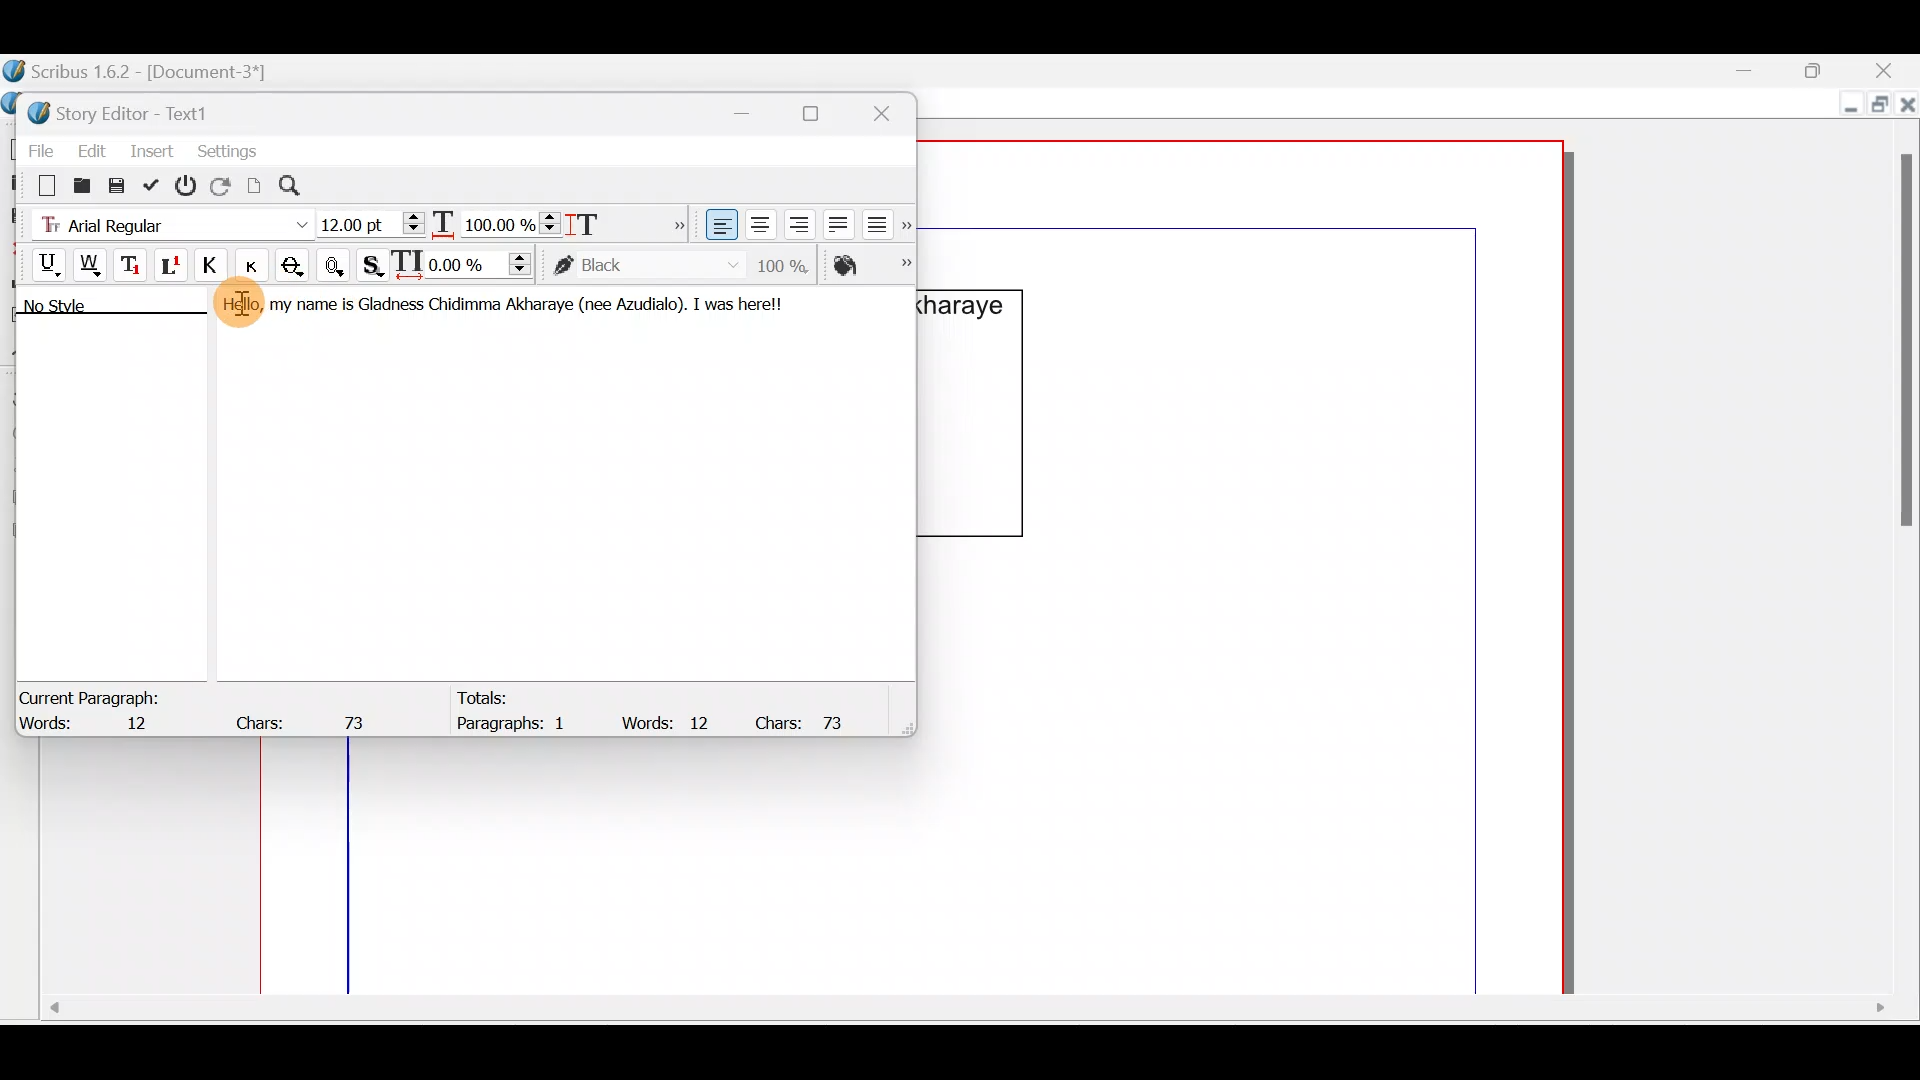  Describe the element at coordinates (612, 218) in the screenshot. I see `Scaling height of characters` at that location.